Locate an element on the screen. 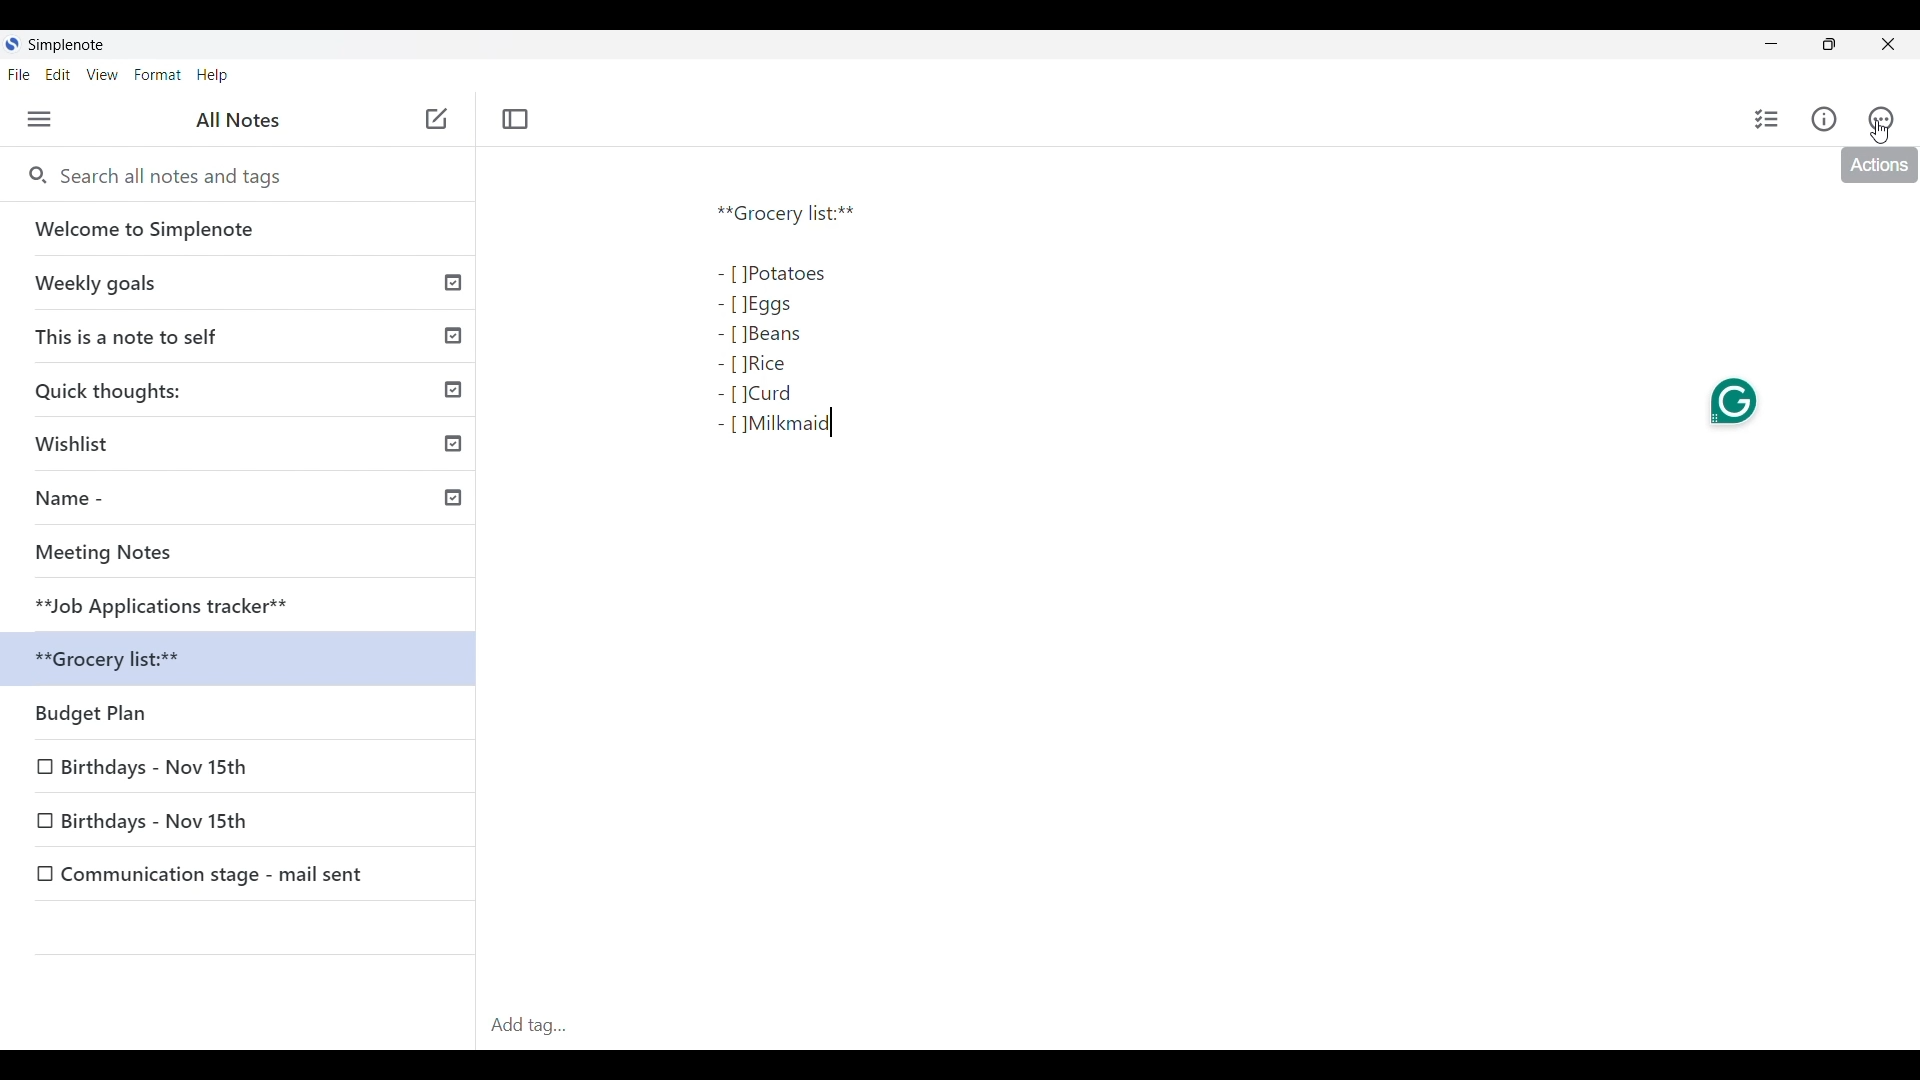 This screenshot has height=1080, width=1920. **Job Applications tracker** is located at coordinates (244, 607).